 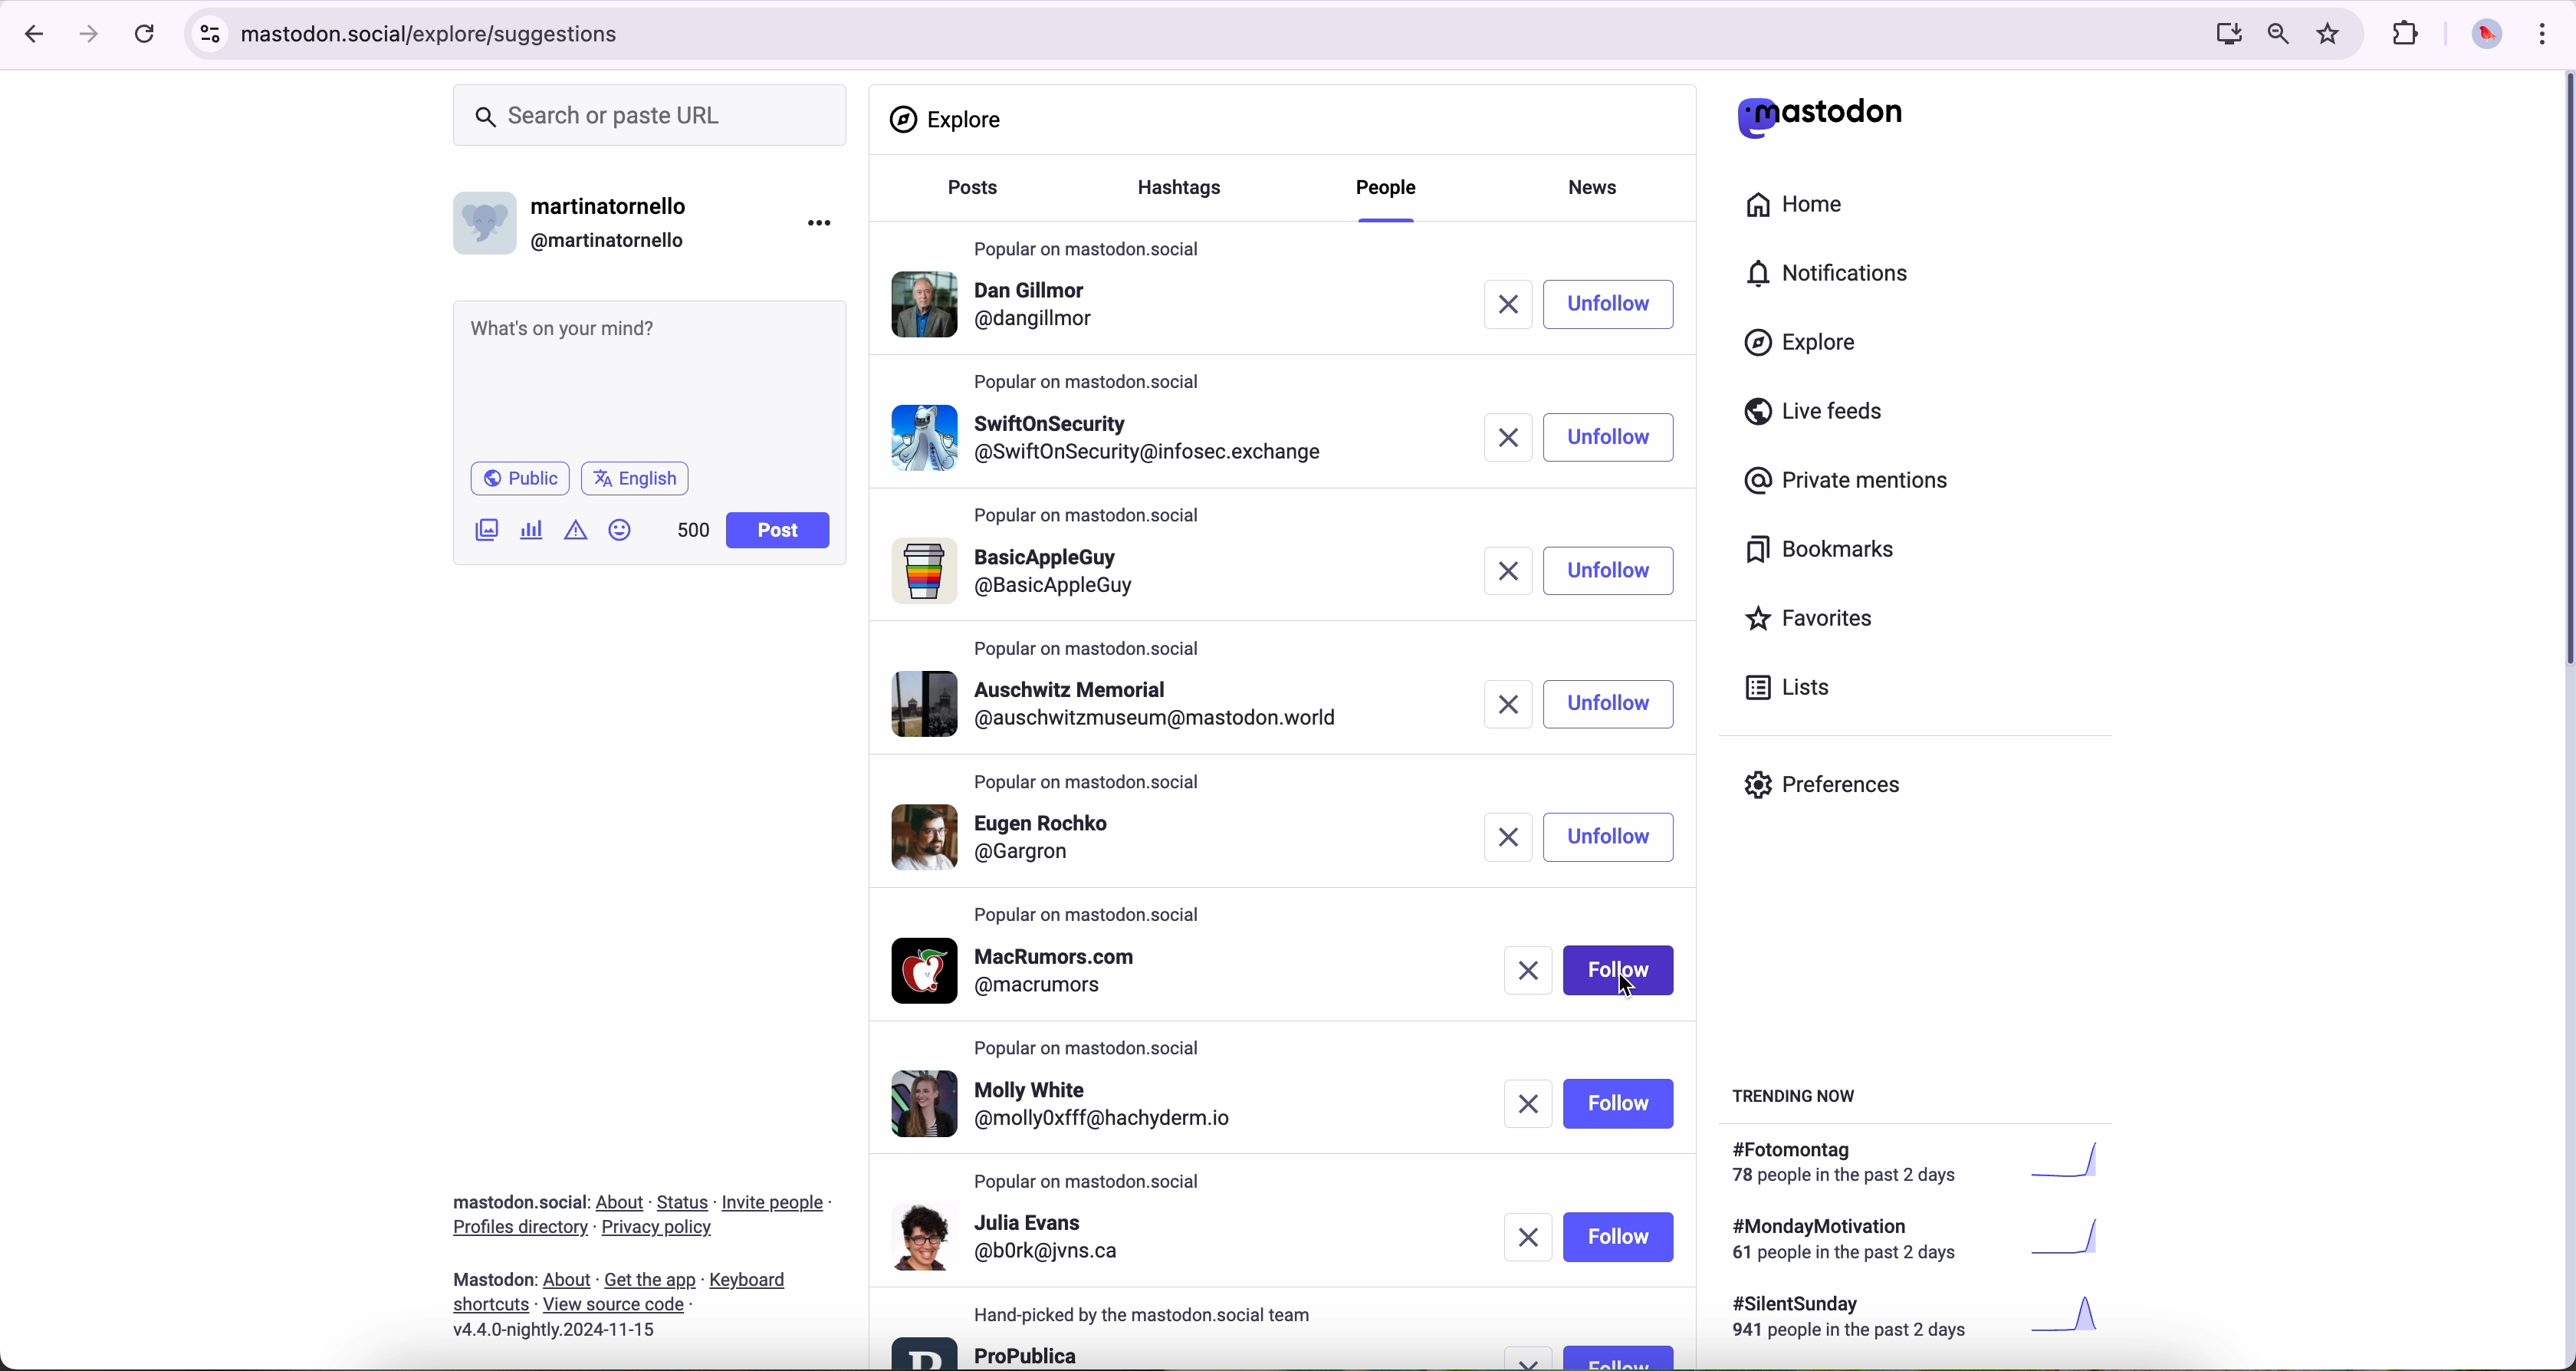 I want to click on attach image, so click(x=488, y=529).